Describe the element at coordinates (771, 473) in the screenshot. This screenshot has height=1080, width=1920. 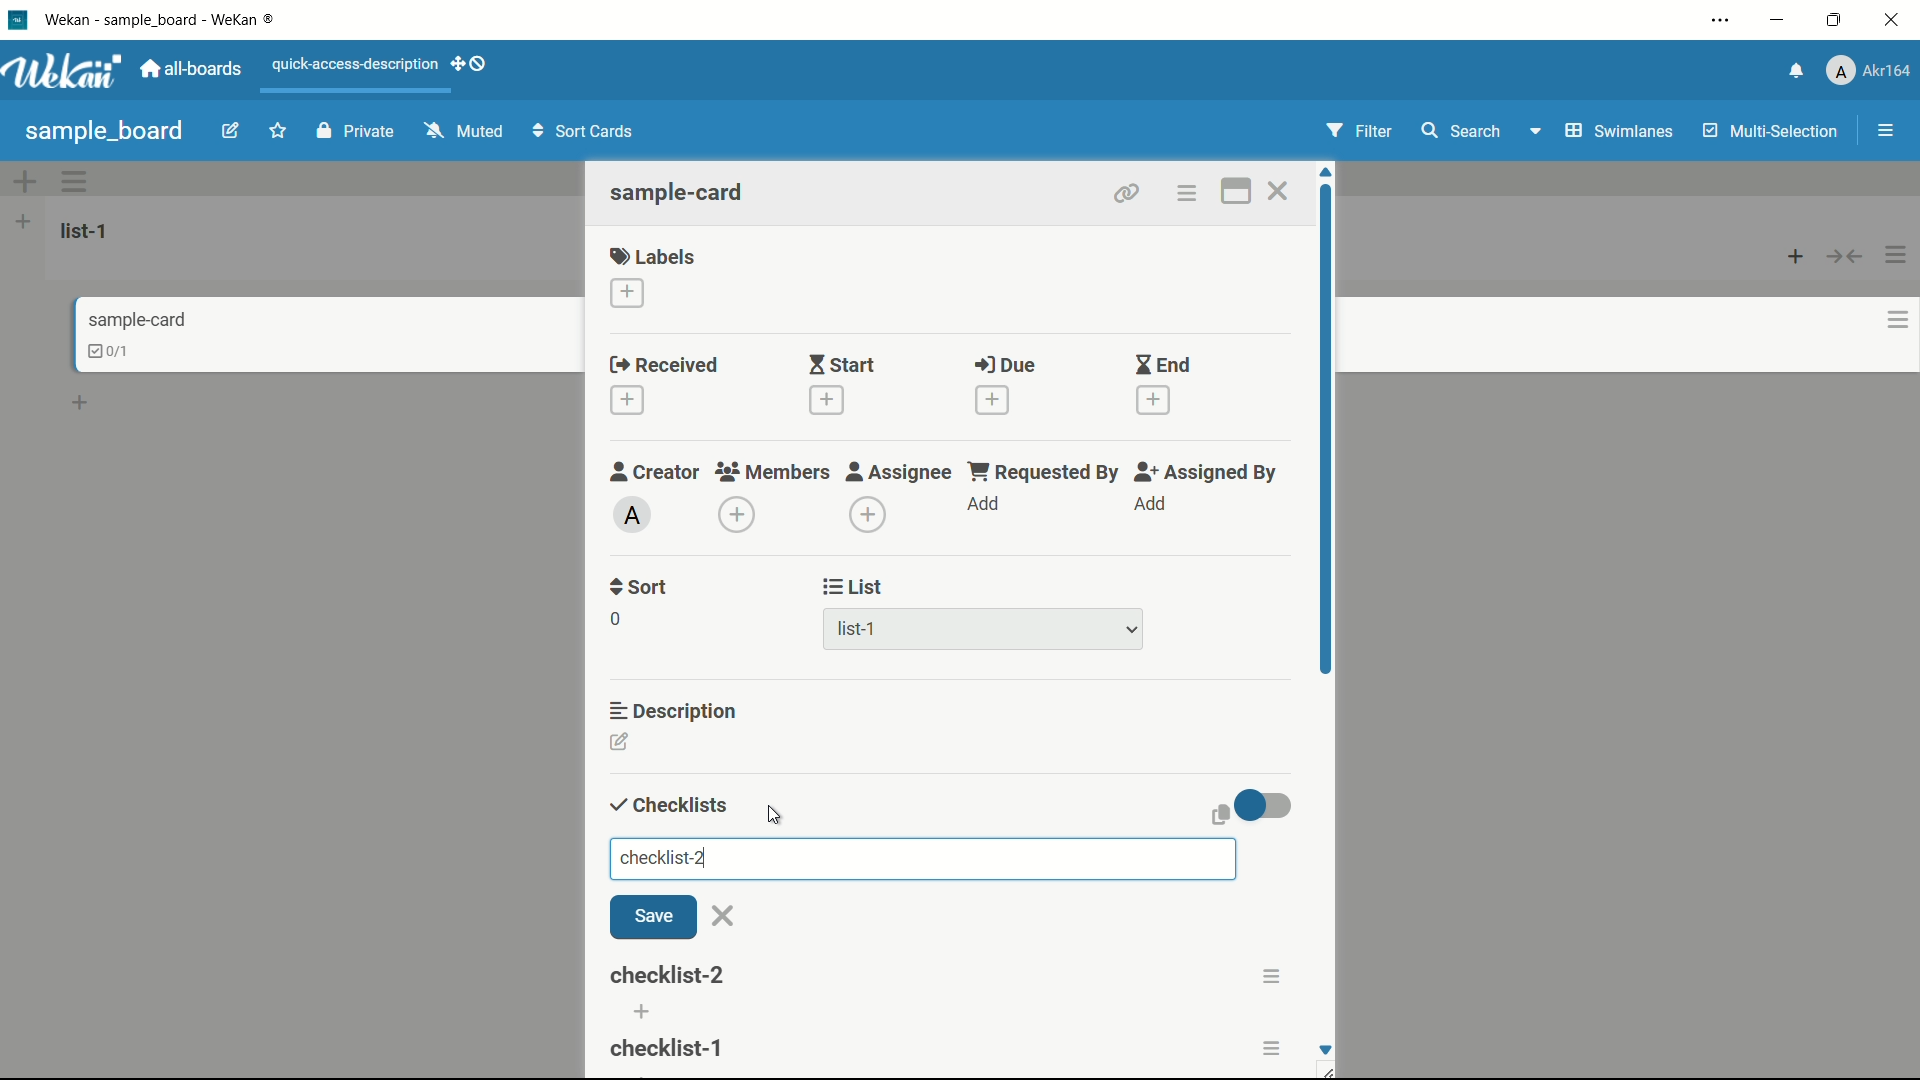
I see `members` at that location.